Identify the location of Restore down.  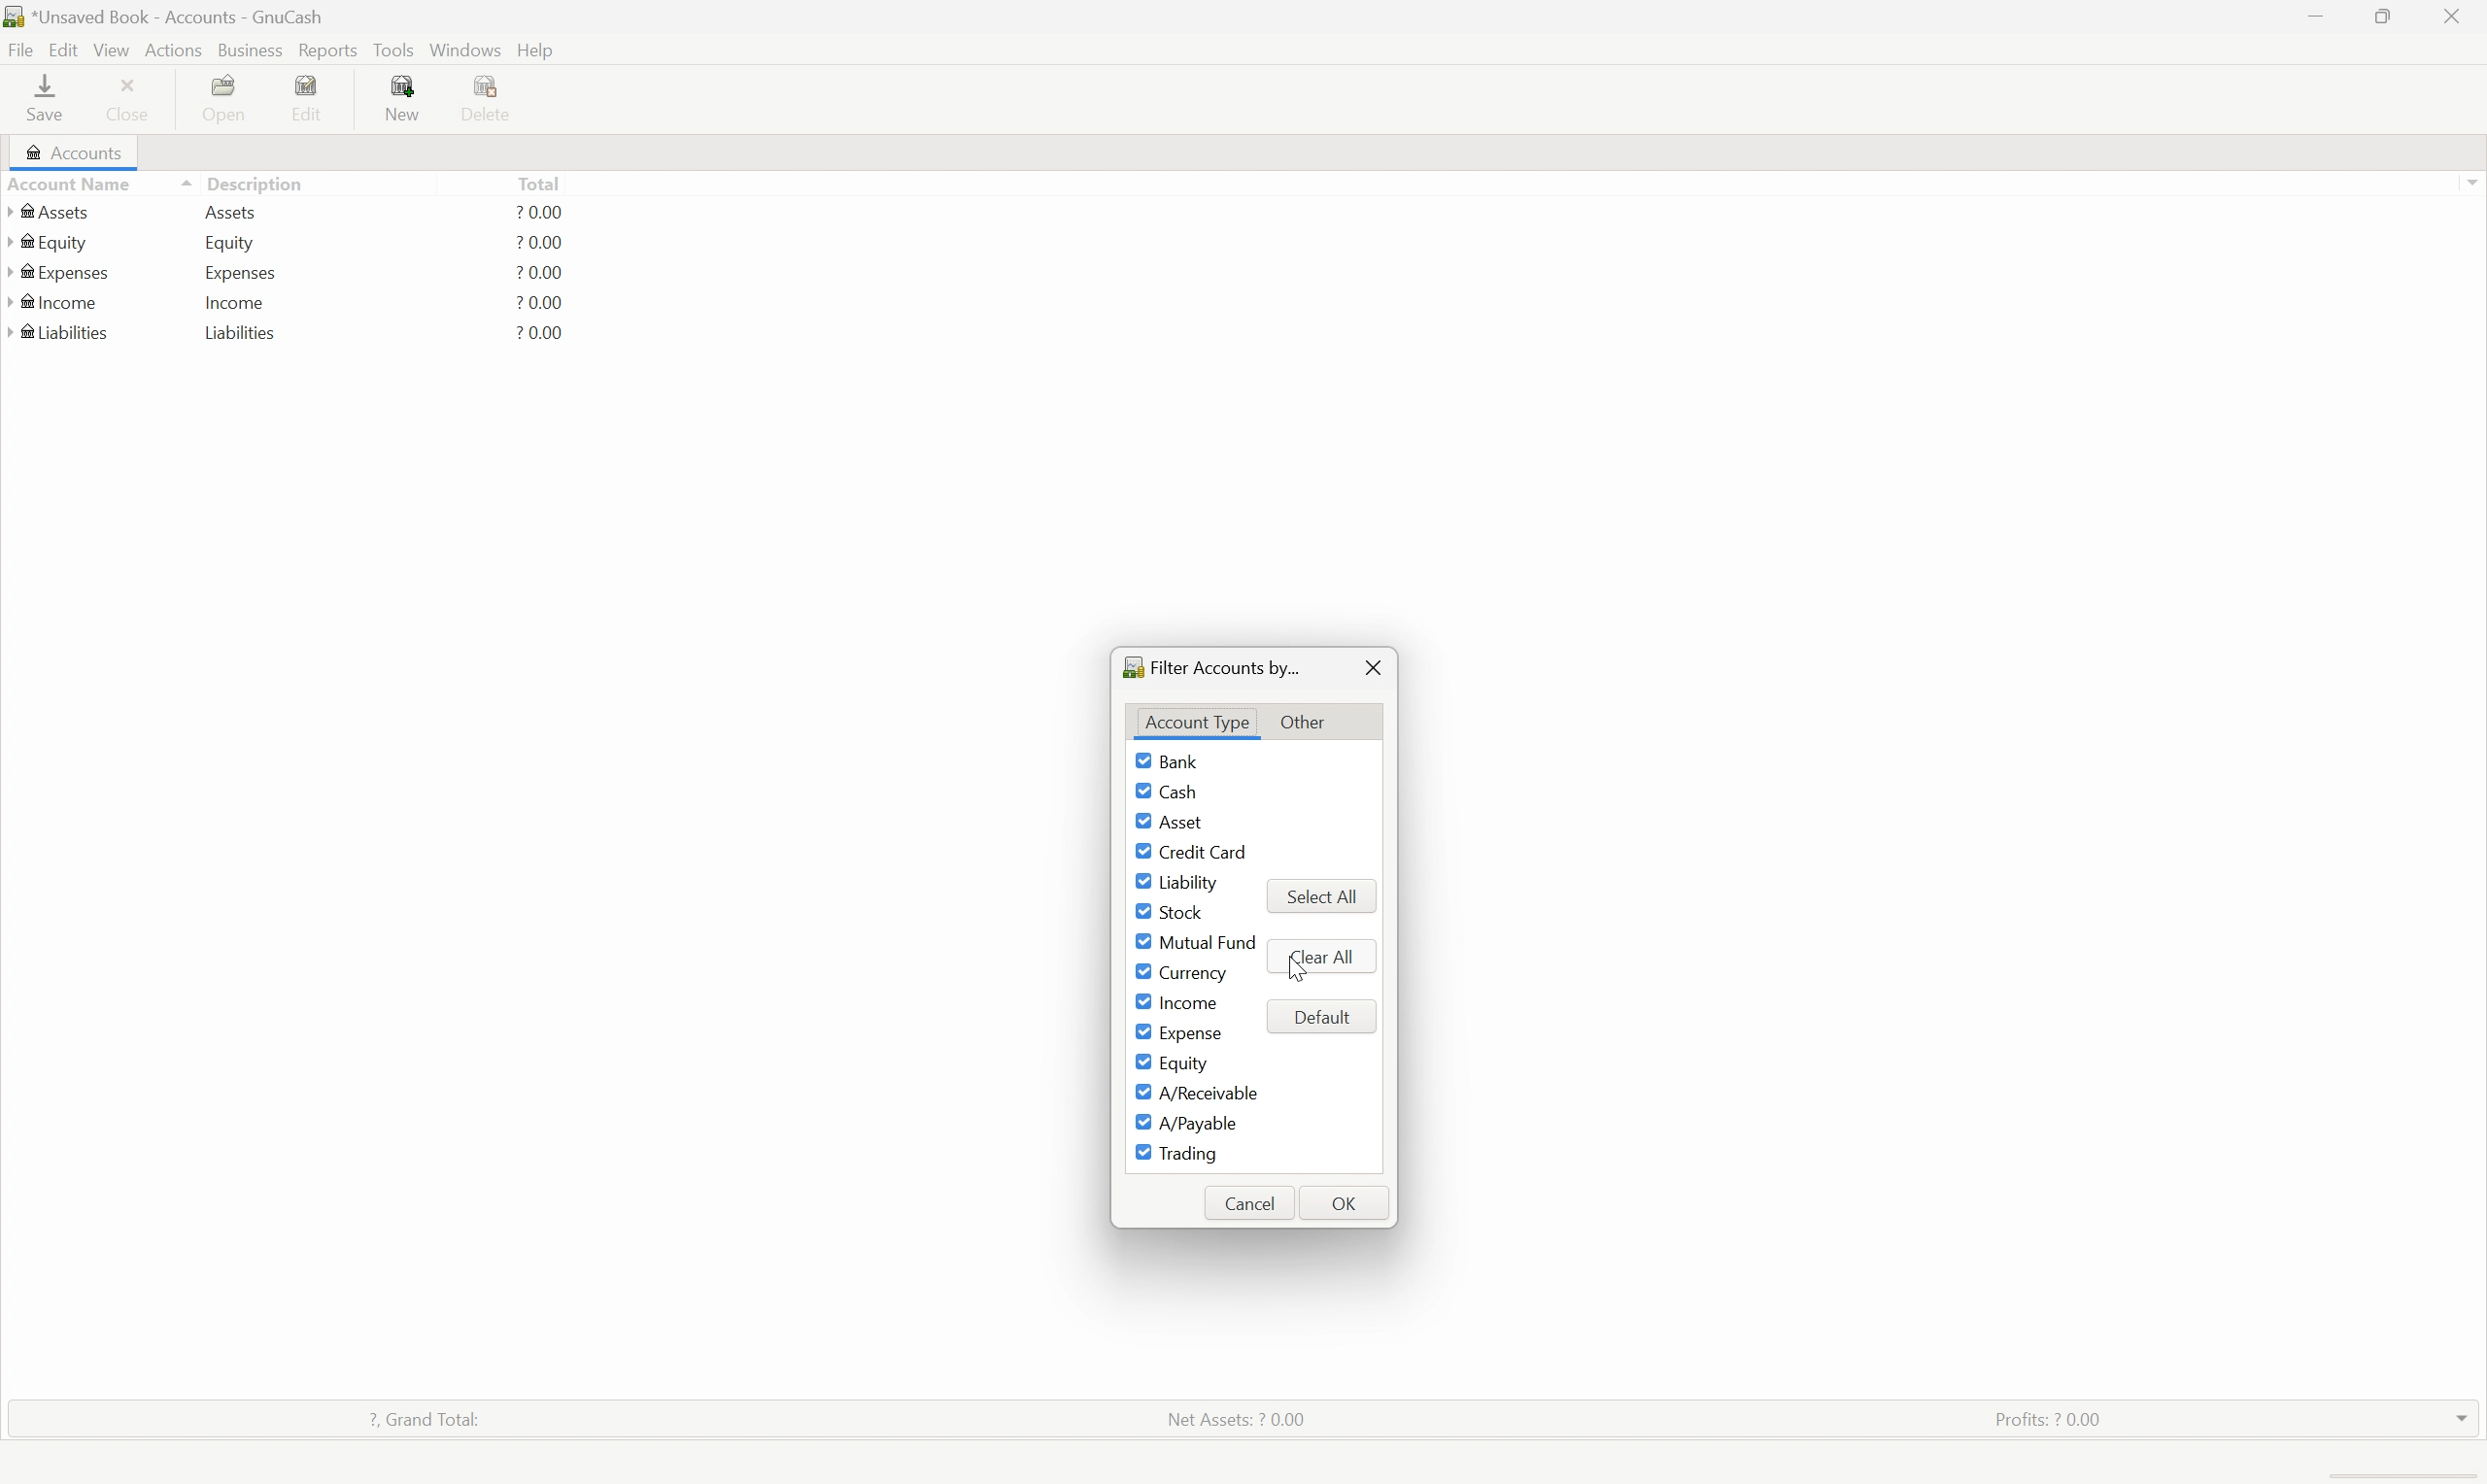
(2389, 15).